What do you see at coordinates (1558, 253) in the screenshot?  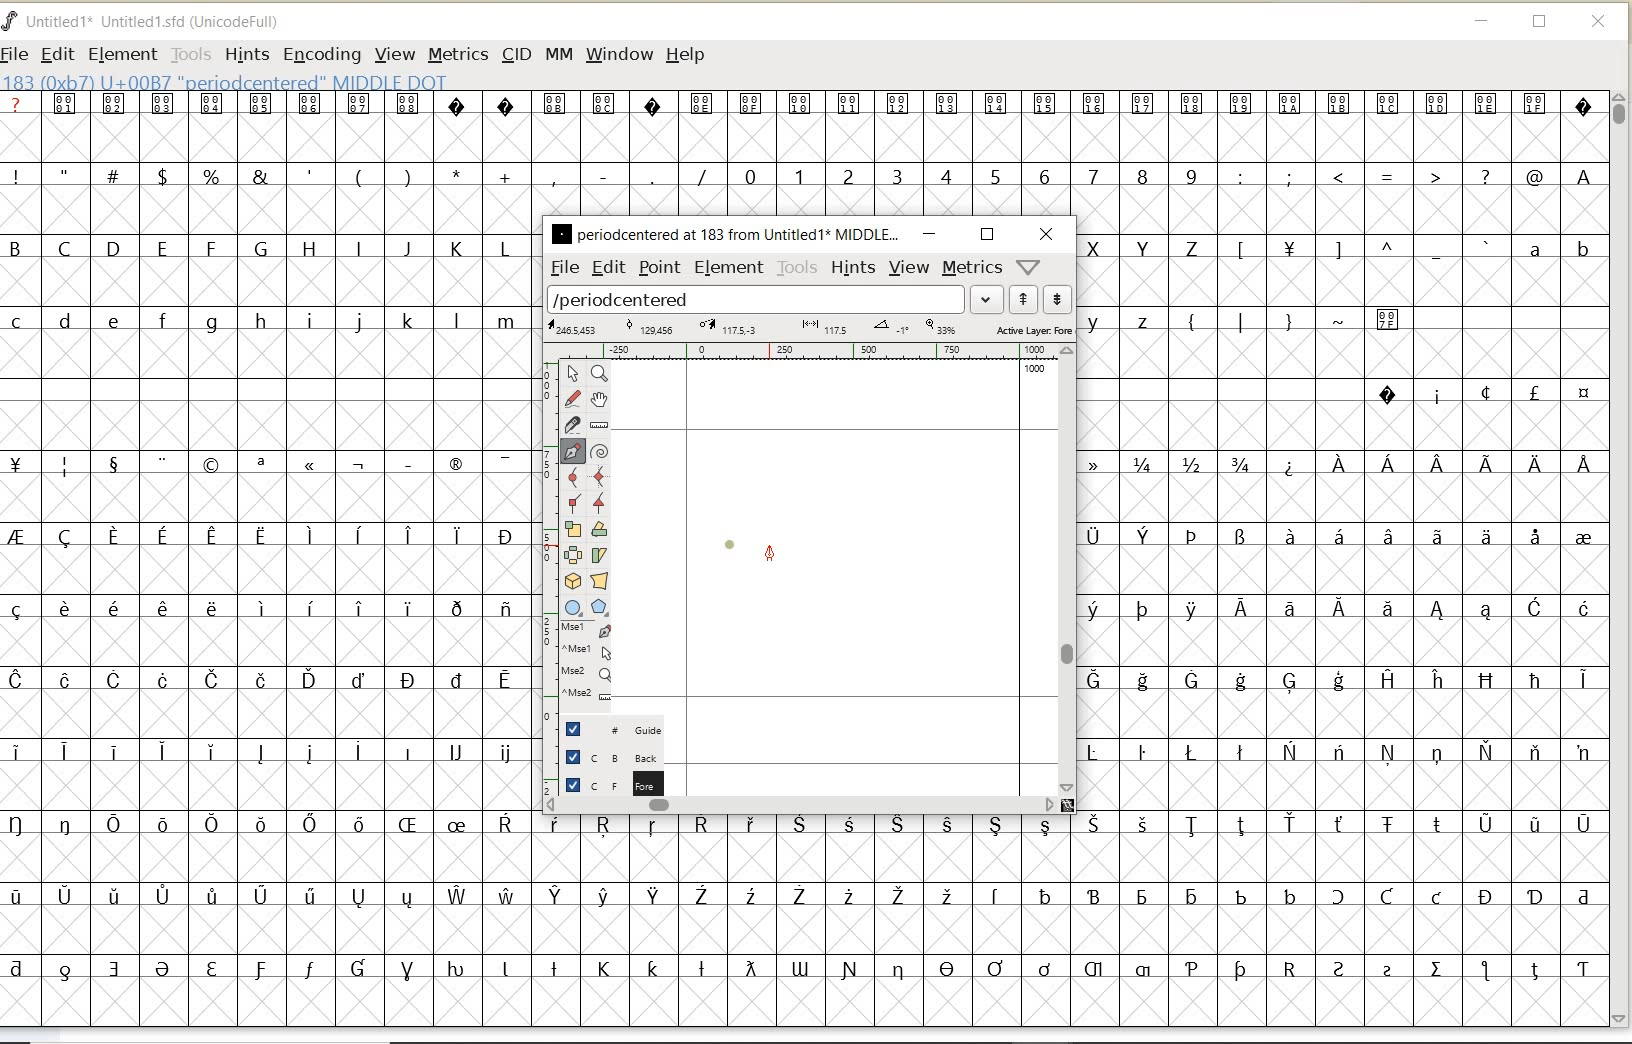 I see `lowercase letters` at bounding box center [1558, 253].